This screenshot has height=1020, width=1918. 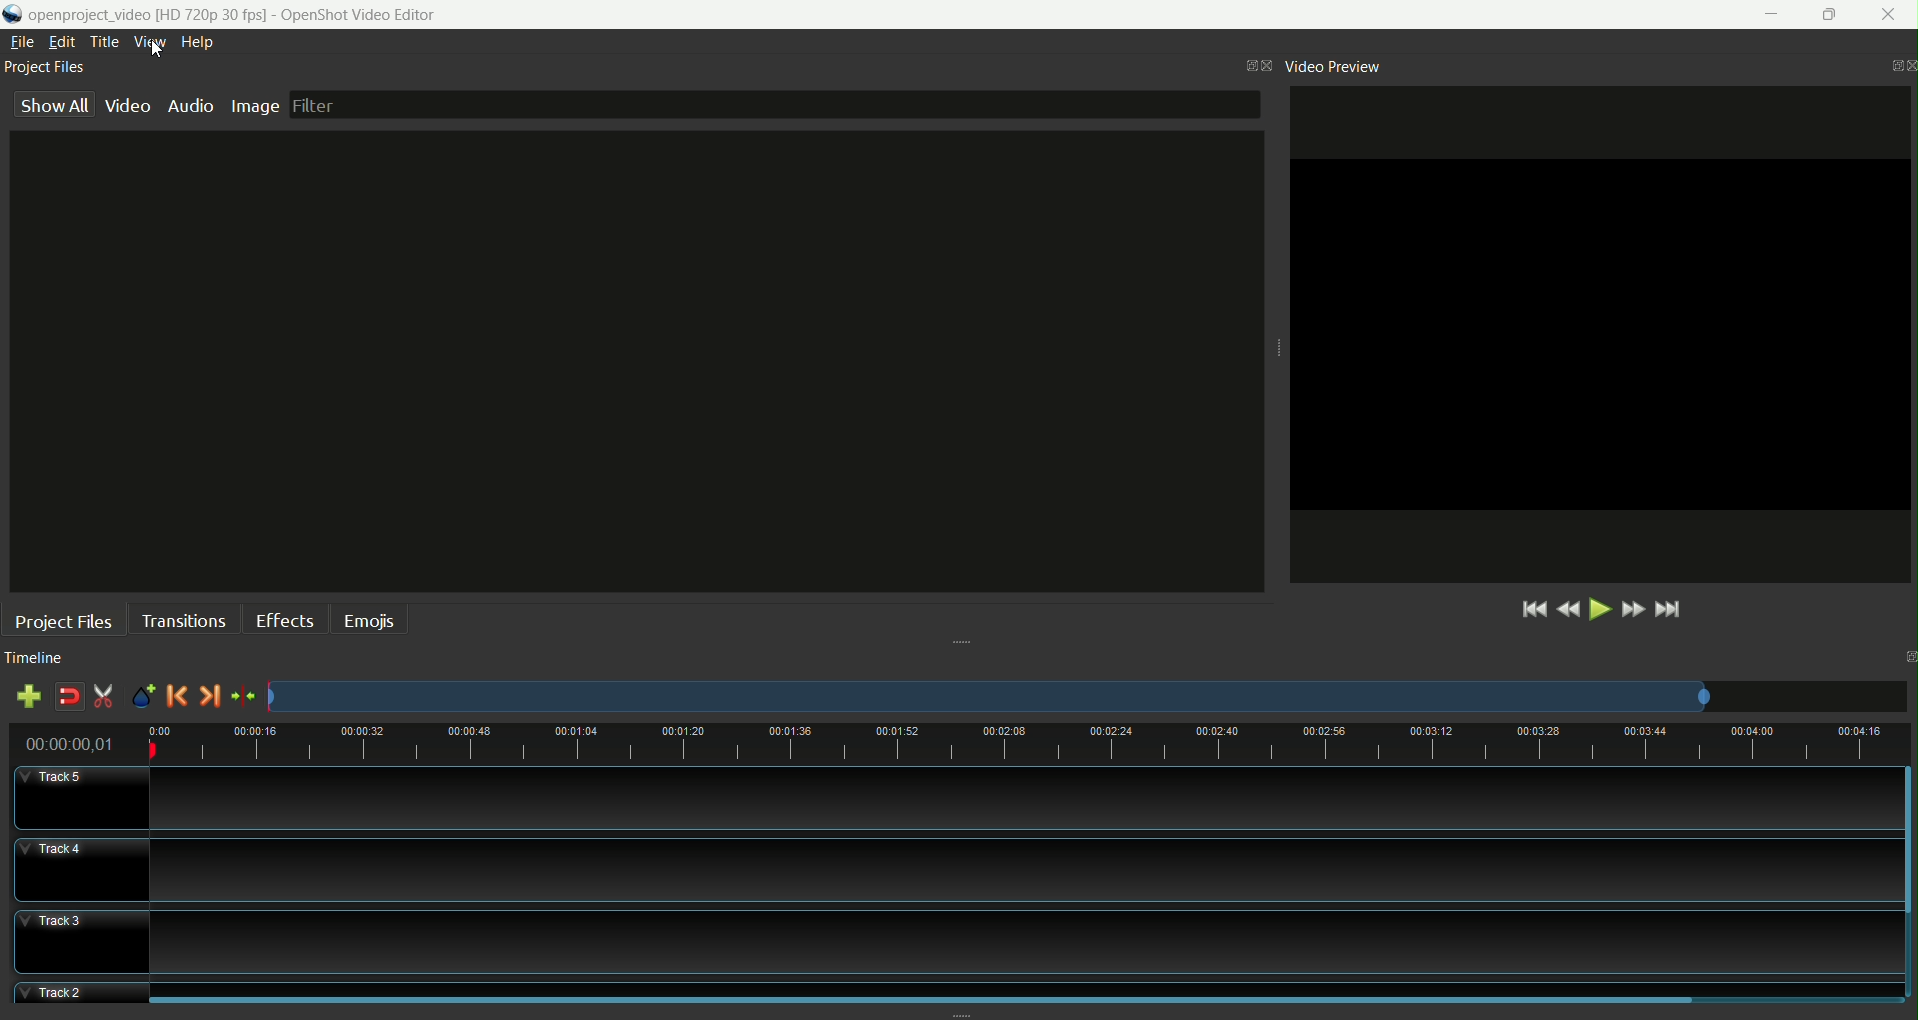 I want to click on transitions, so click(x=185, y=619).